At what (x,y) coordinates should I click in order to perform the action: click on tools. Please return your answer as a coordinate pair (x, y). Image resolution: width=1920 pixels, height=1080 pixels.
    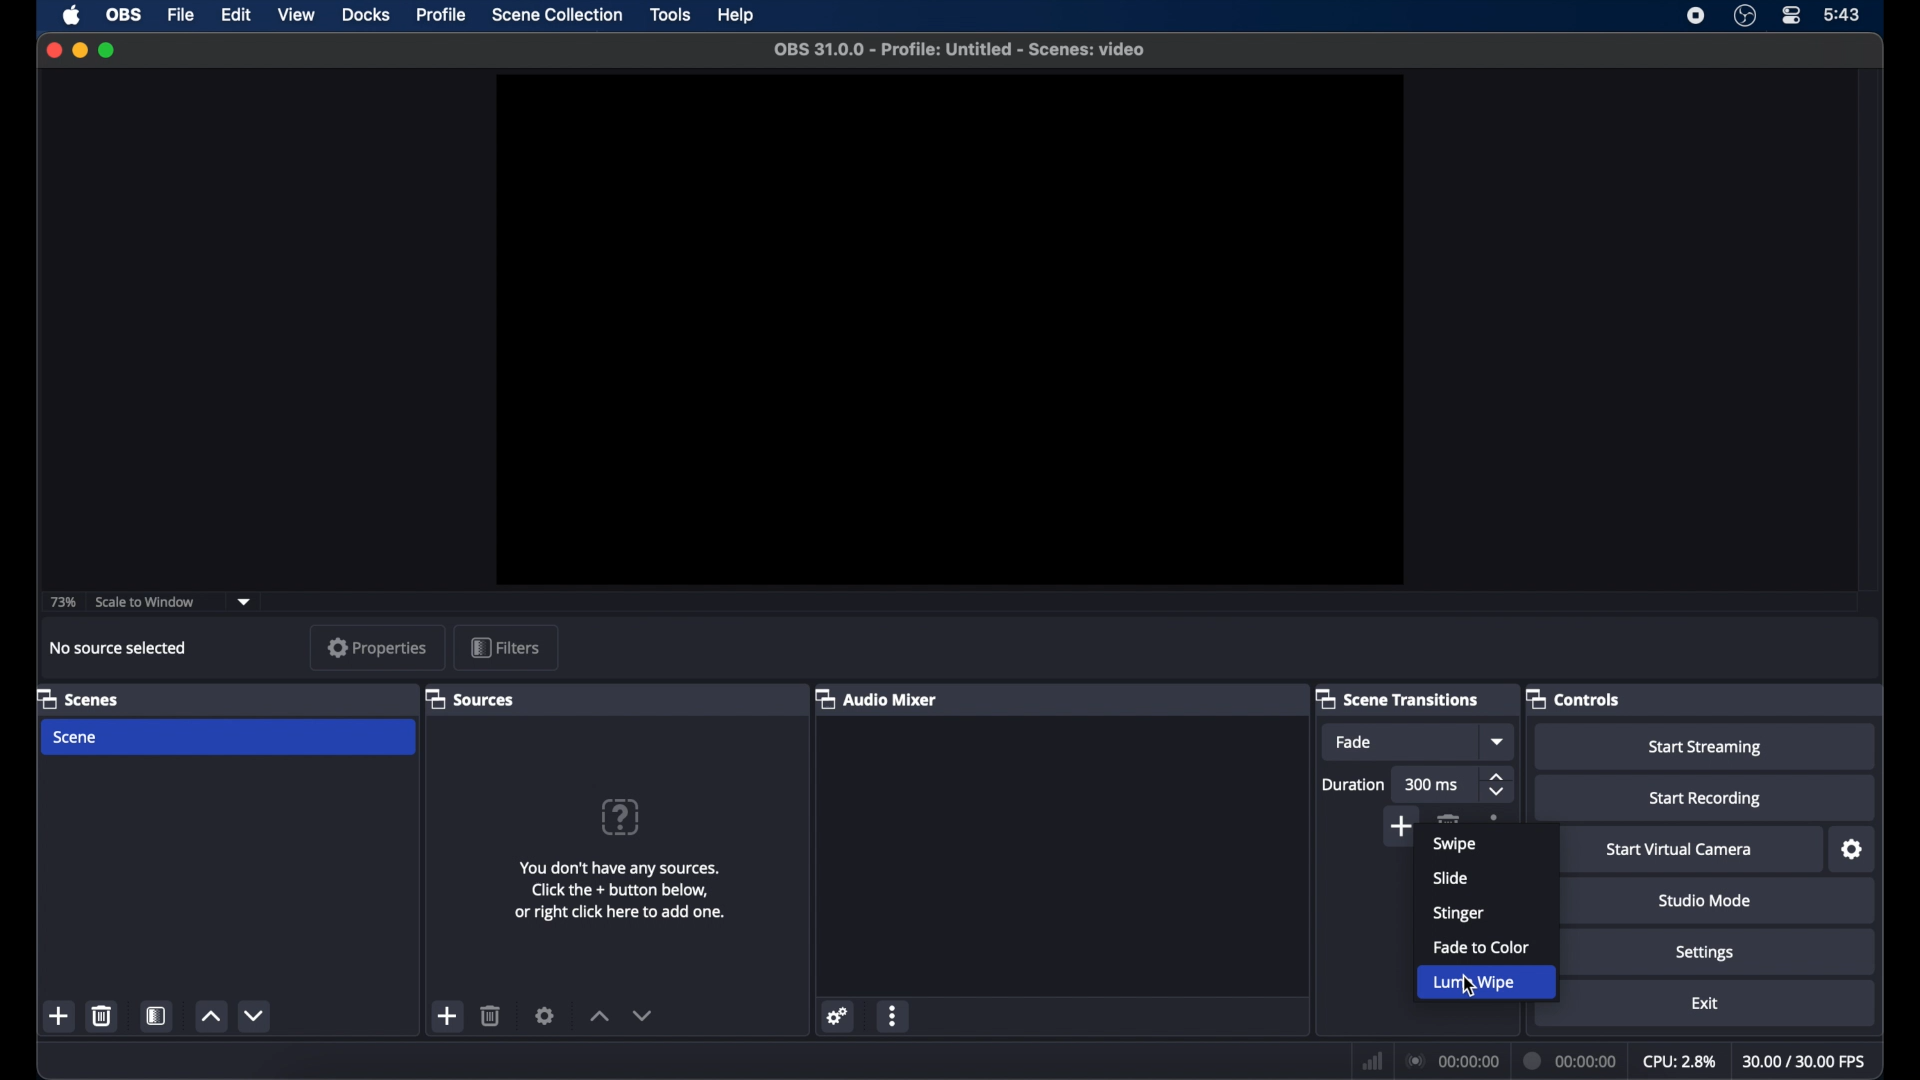
    Looking at the image, I should click on (670, 15).